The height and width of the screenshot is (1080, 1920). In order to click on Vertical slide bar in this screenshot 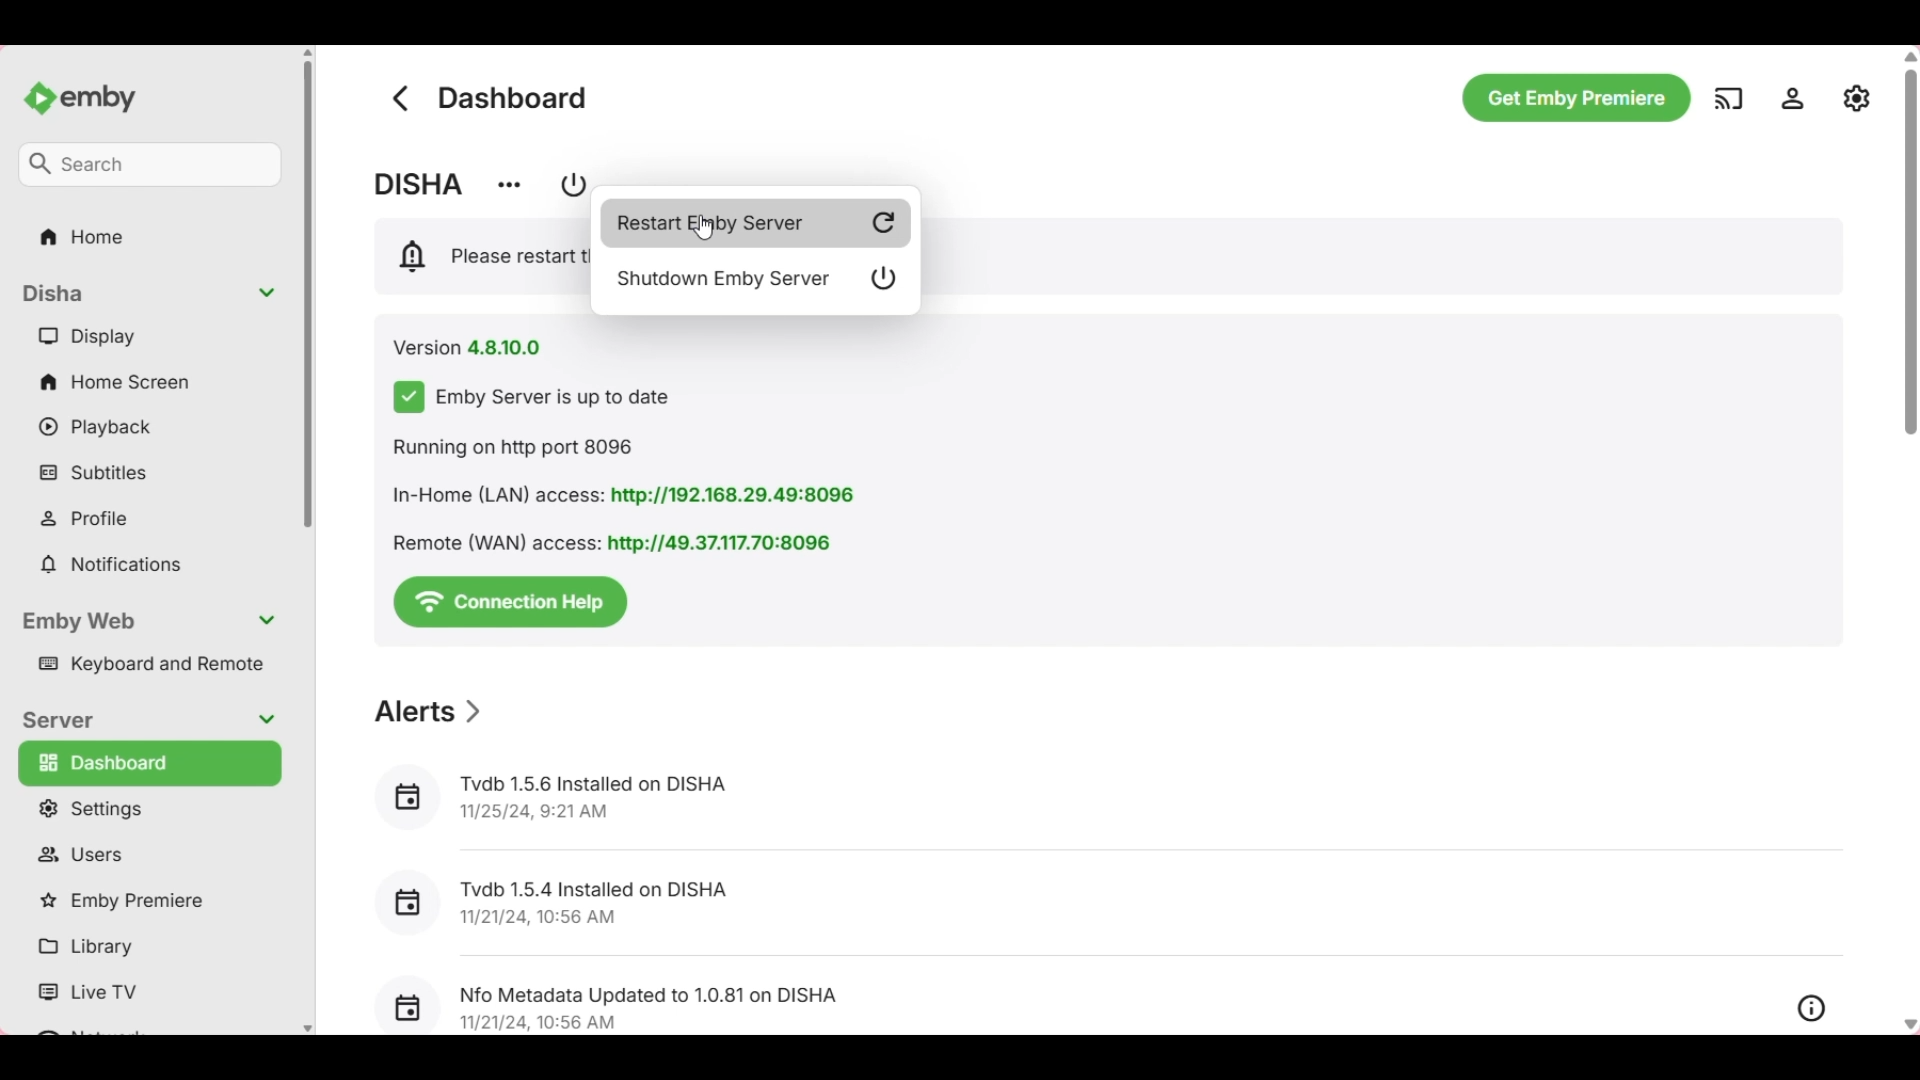, I will do `click(1910, 243)`.